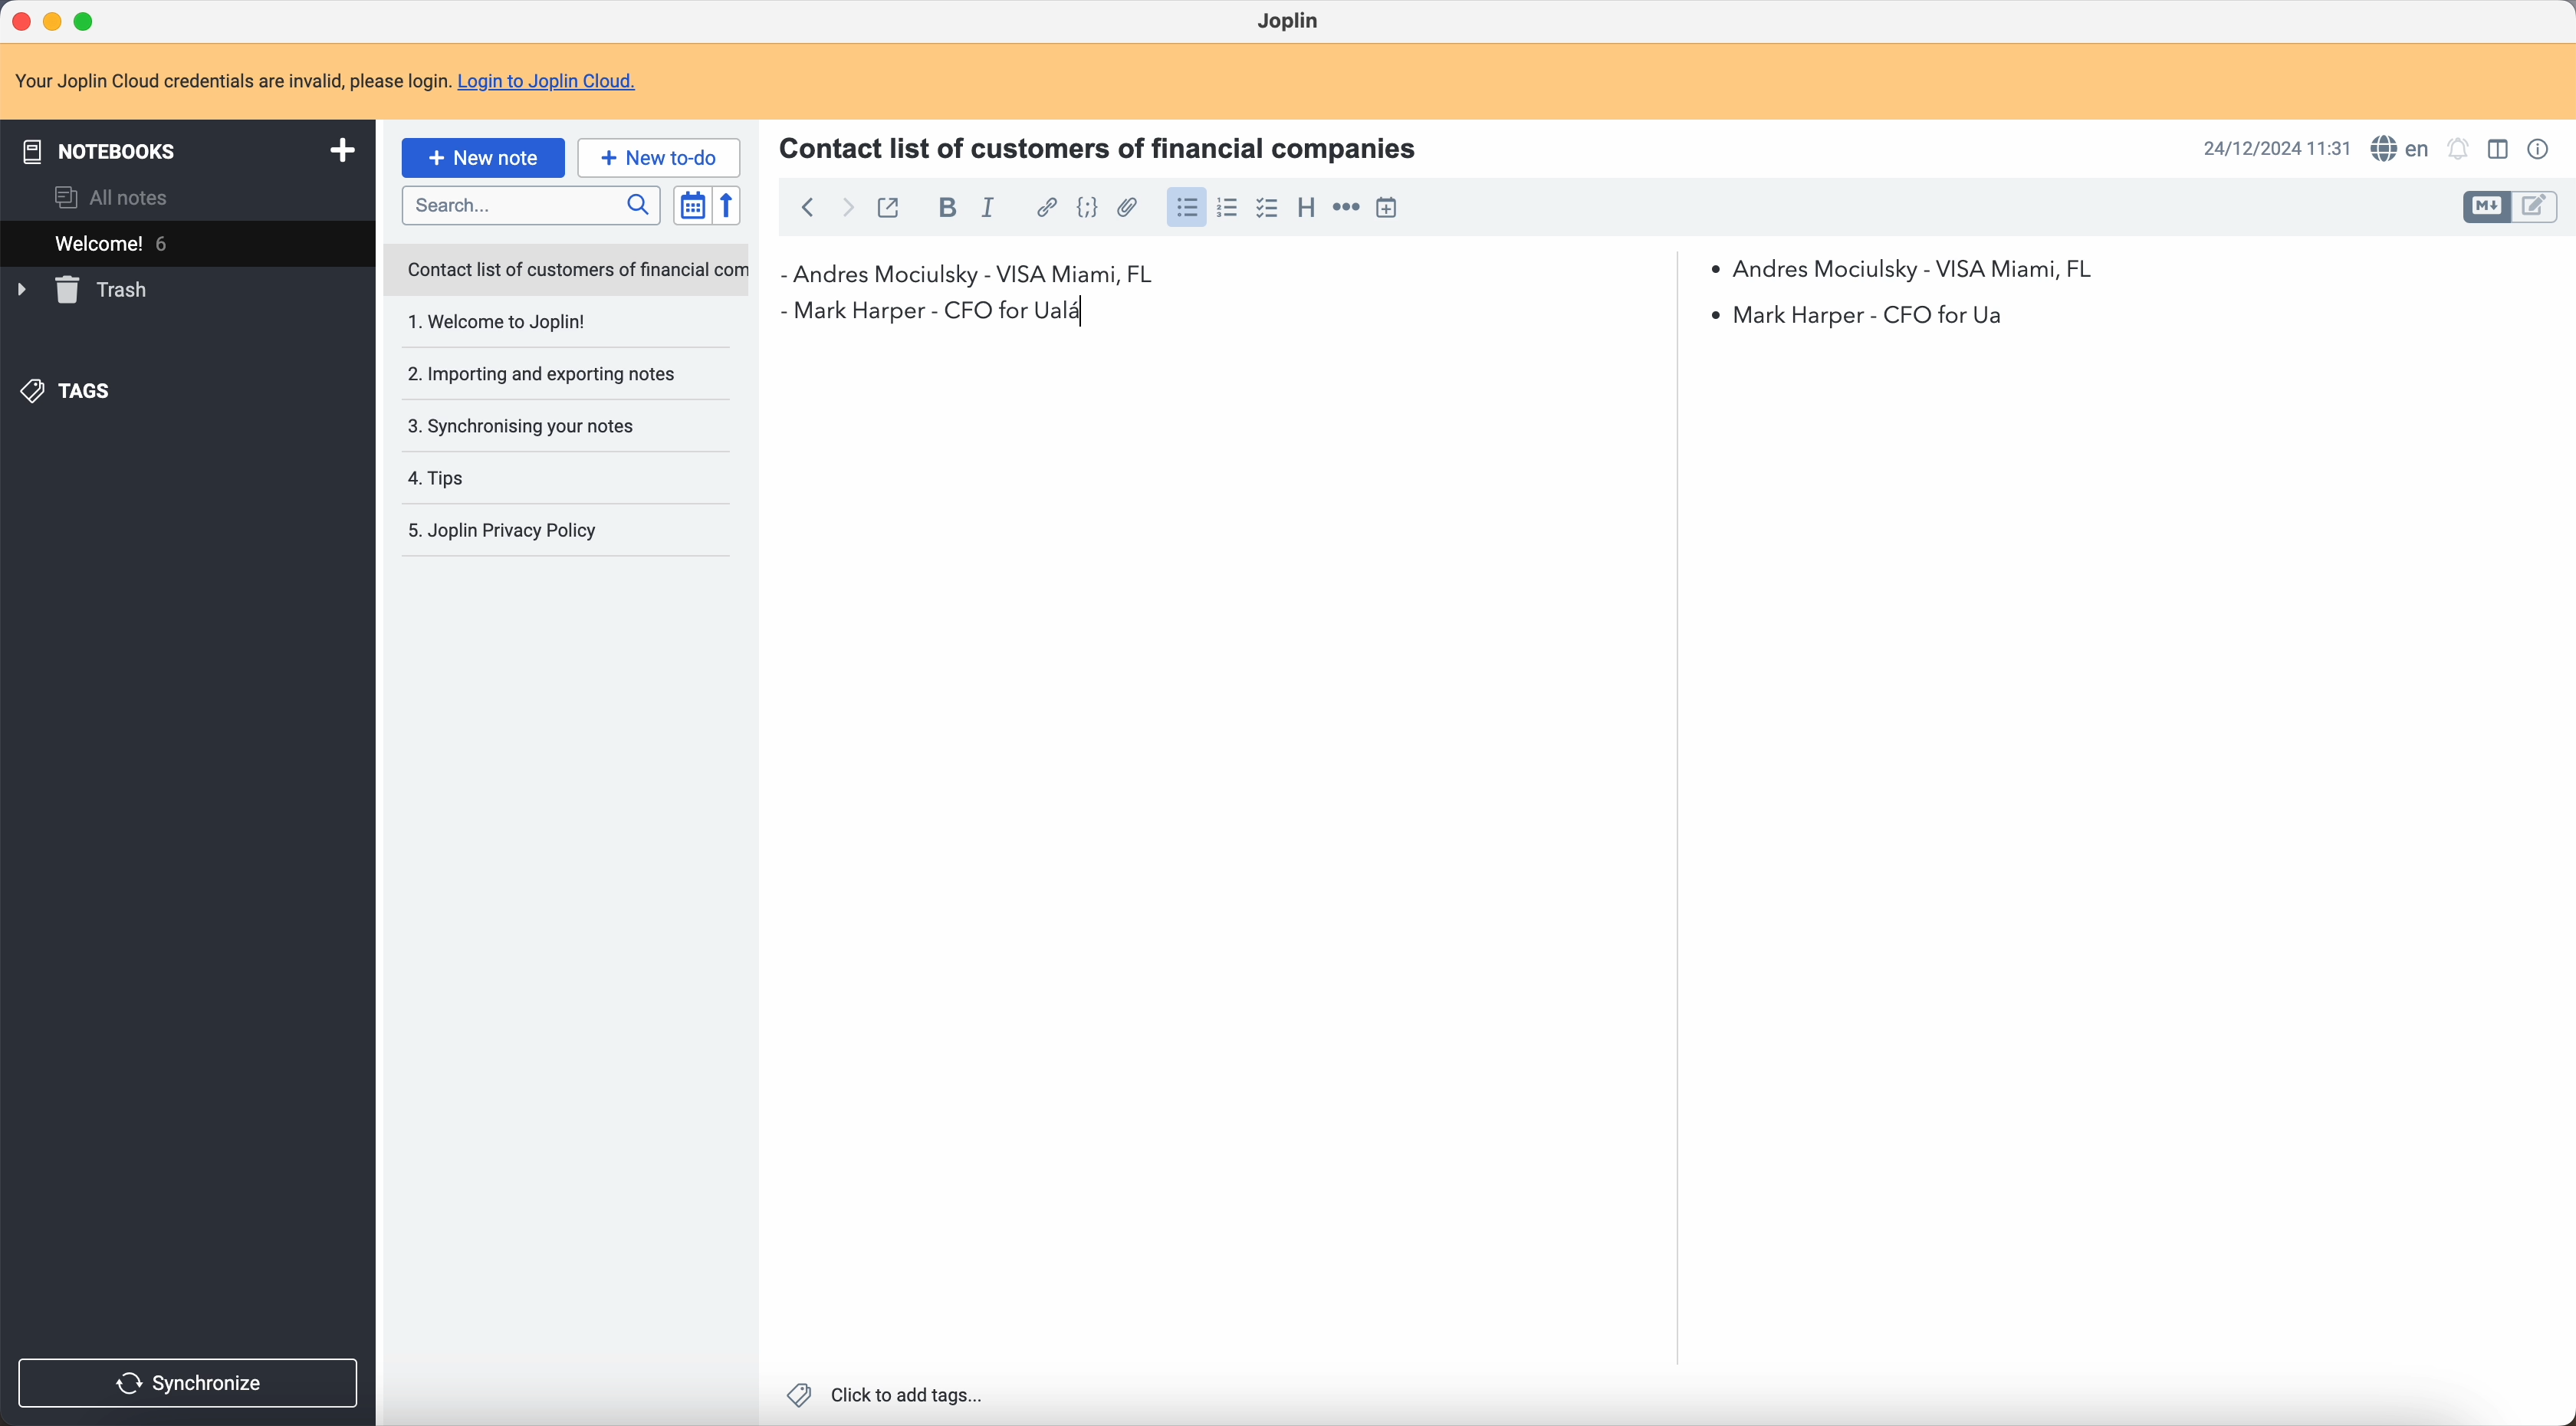 This screenshot has height=1426, width=2576. I want to click on synchronize, so click(190, 1384).